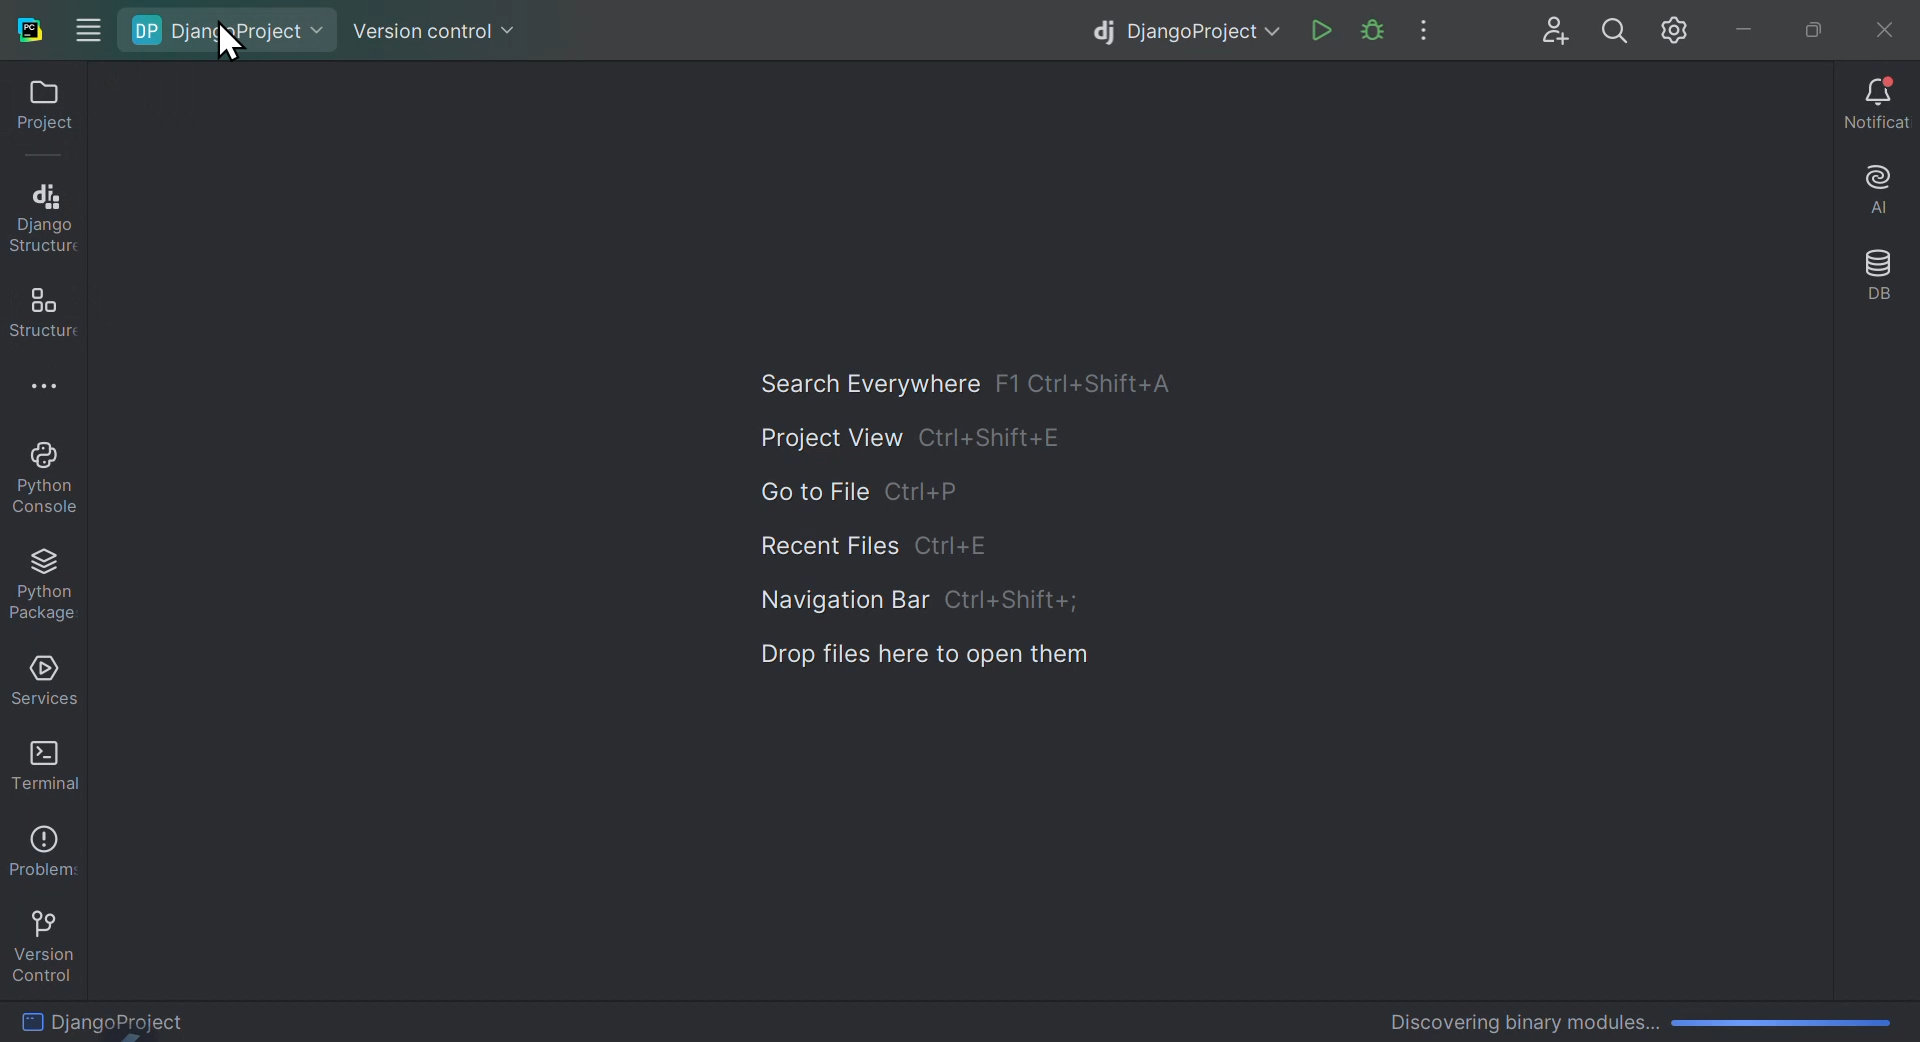  What do you see at coordinates (42, 941) in the screenshot?
I see `version control` at bounding box center [42, 941].